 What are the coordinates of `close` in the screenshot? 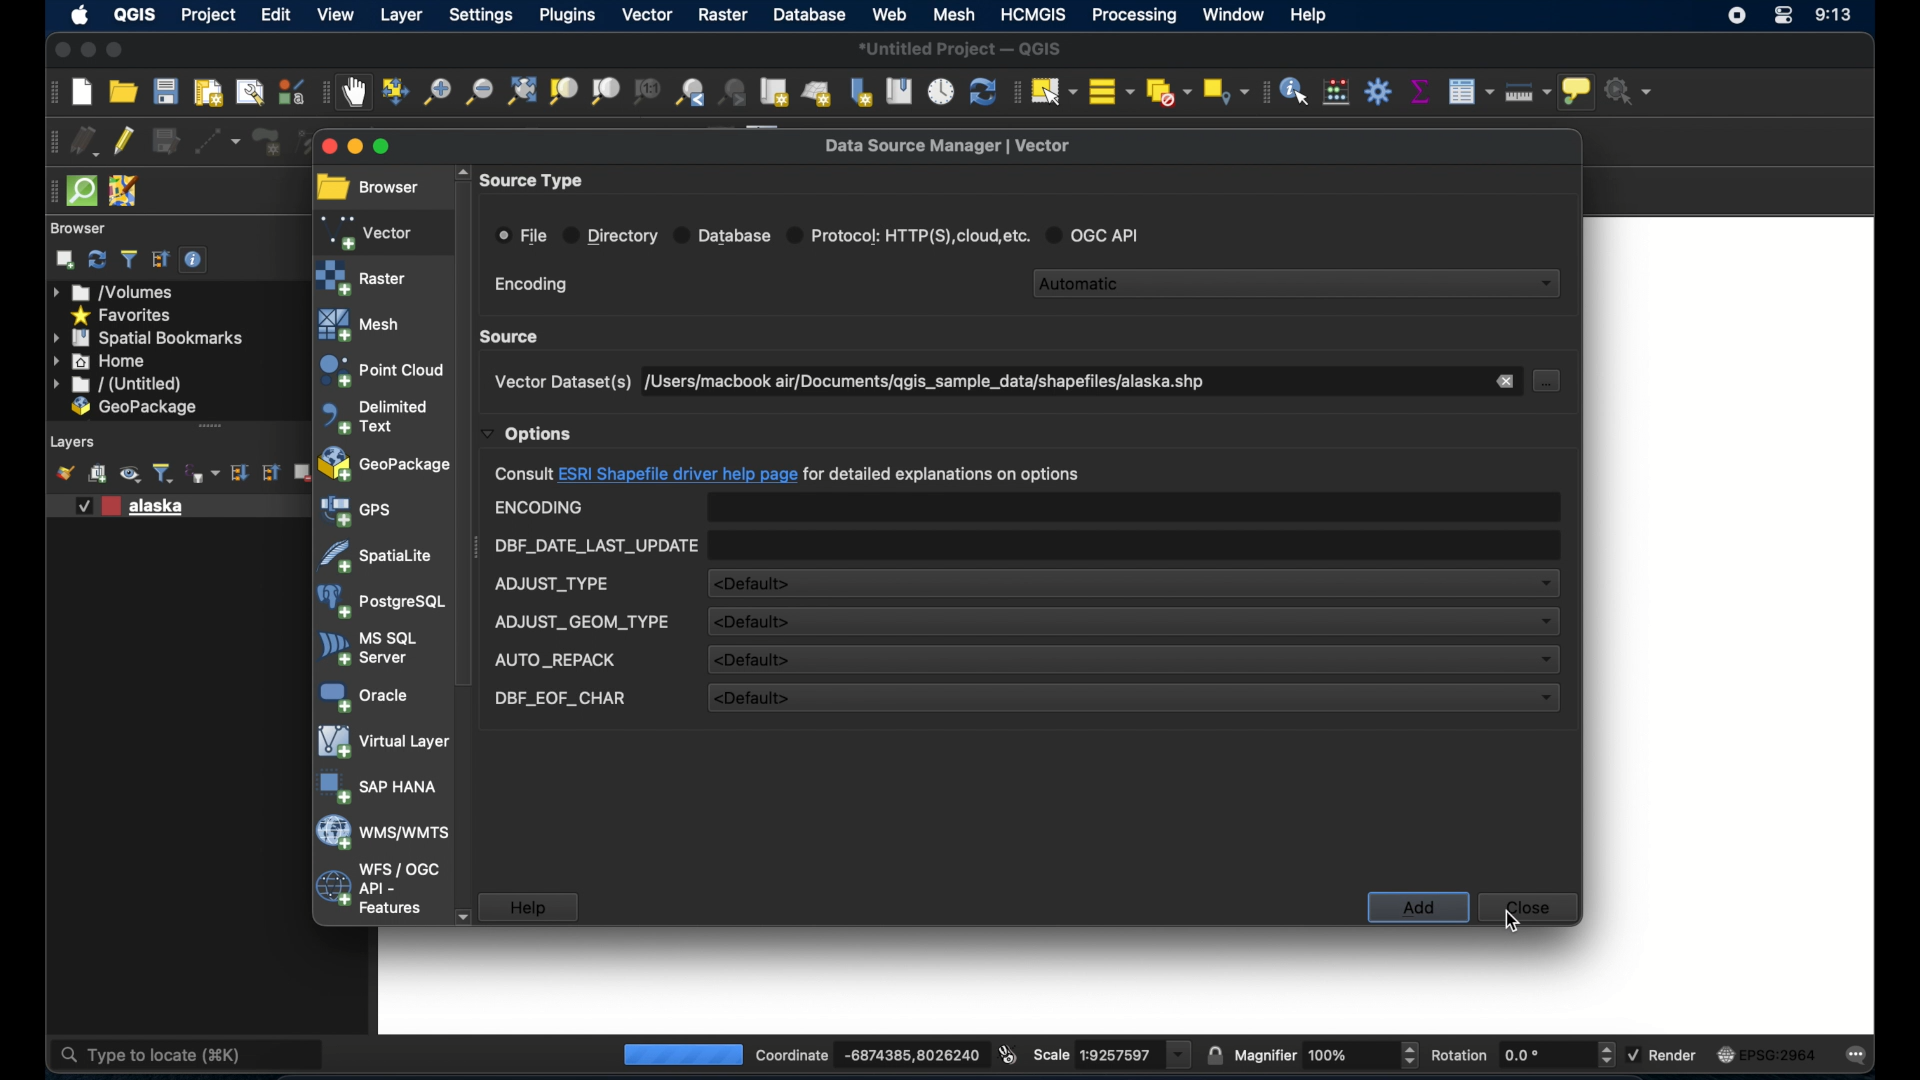 It's located at (1525, 906).